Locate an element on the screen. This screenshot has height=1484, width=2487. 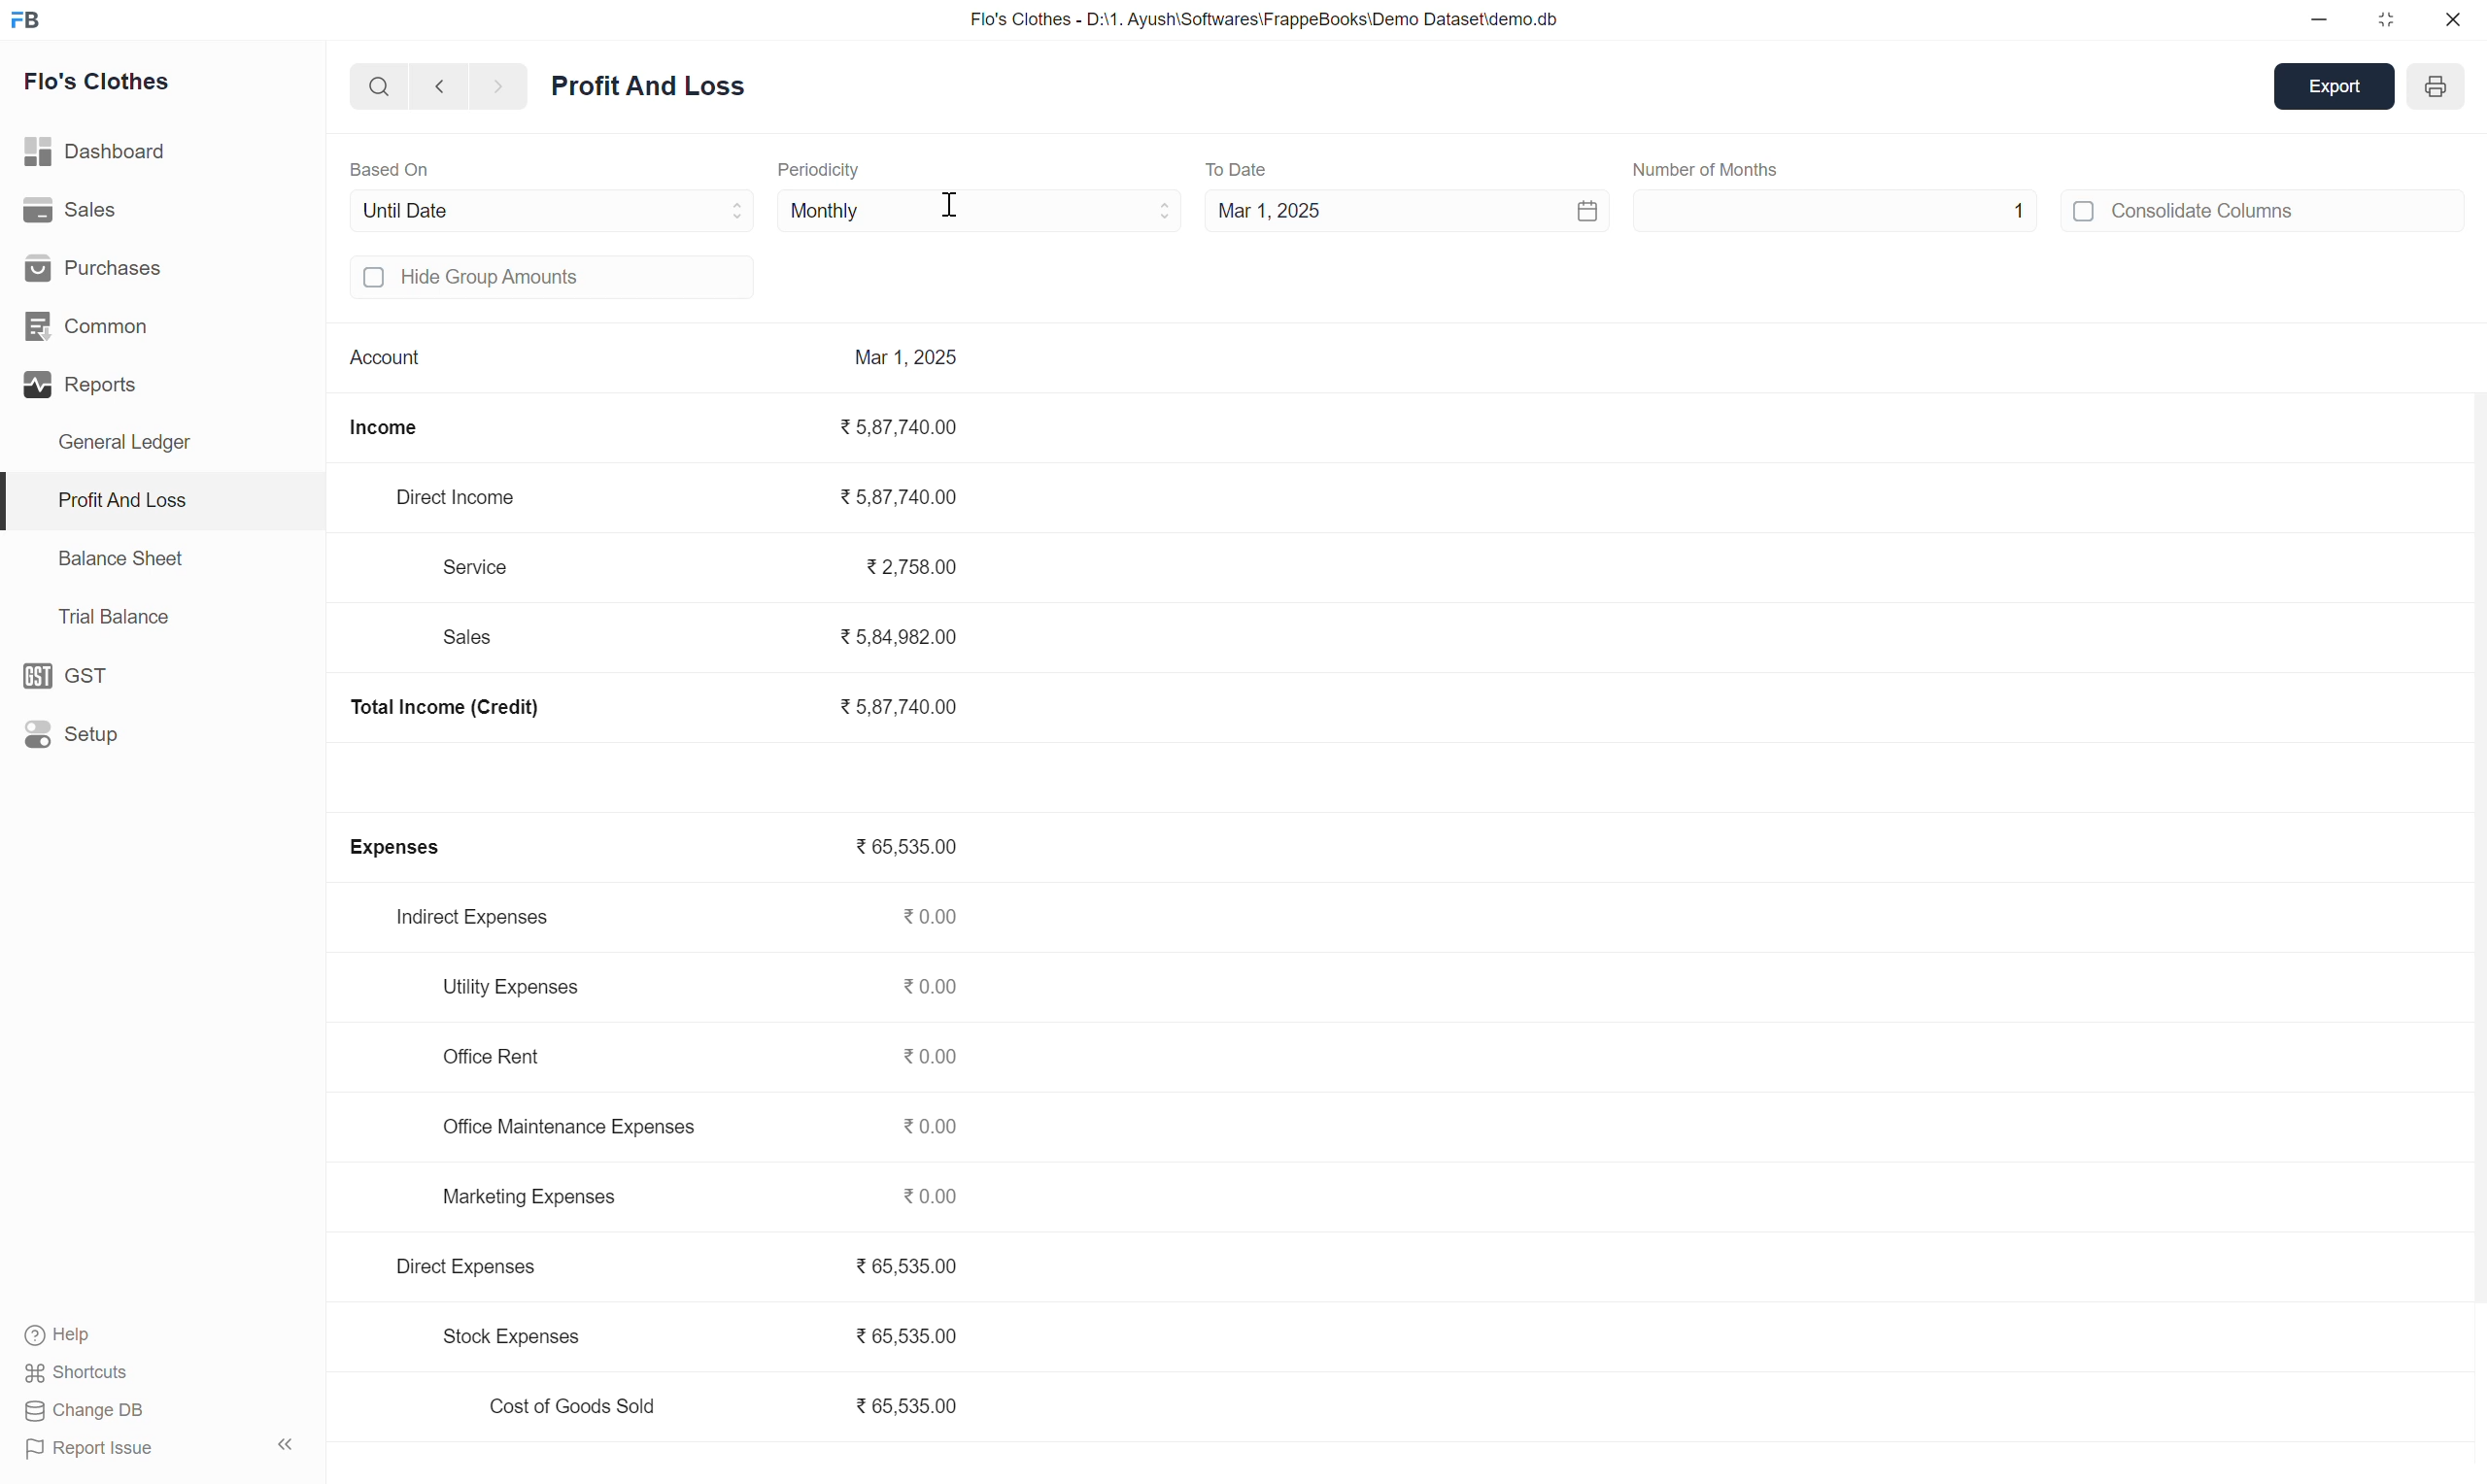
Consolidate Columns is located at coordinates (2189, 216).